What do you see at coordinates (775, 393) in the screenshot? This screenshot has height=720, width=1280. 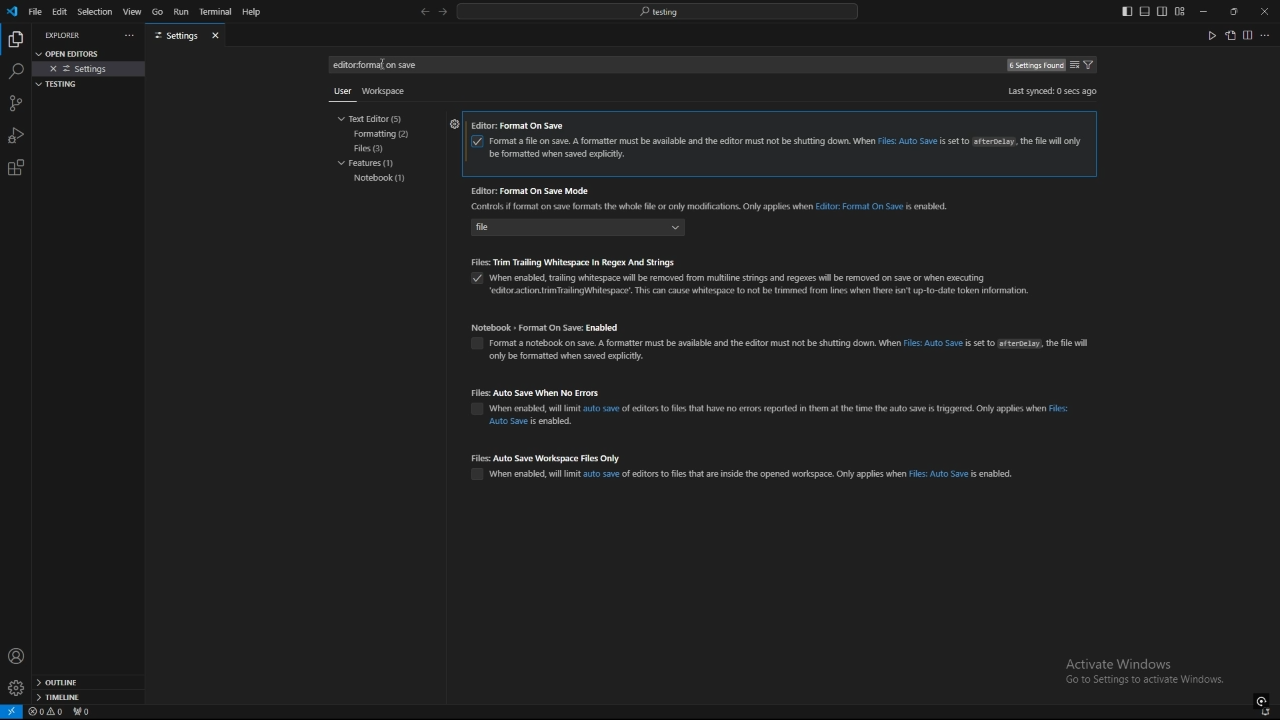 I see `files auto save when no errors` at bounding box center [775, 393].